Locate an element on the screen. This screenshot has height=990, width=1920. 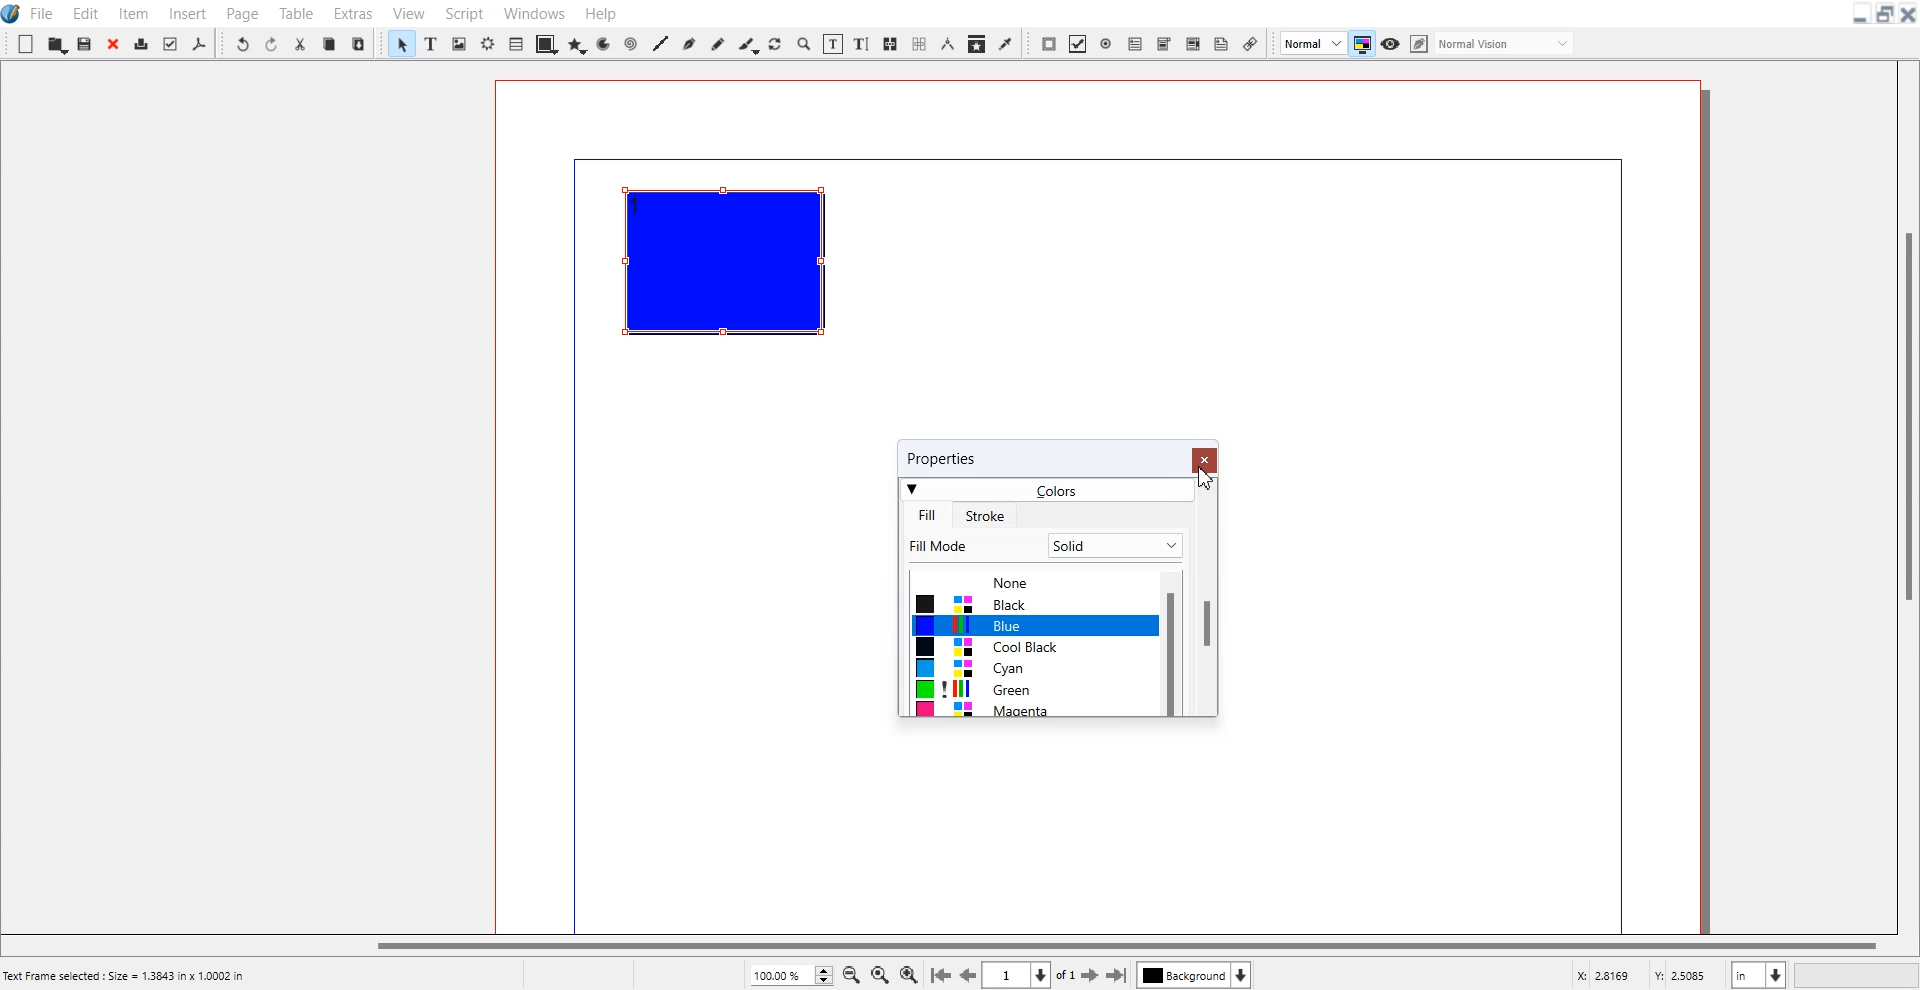
Measurement is located at coordinates (947, 44).